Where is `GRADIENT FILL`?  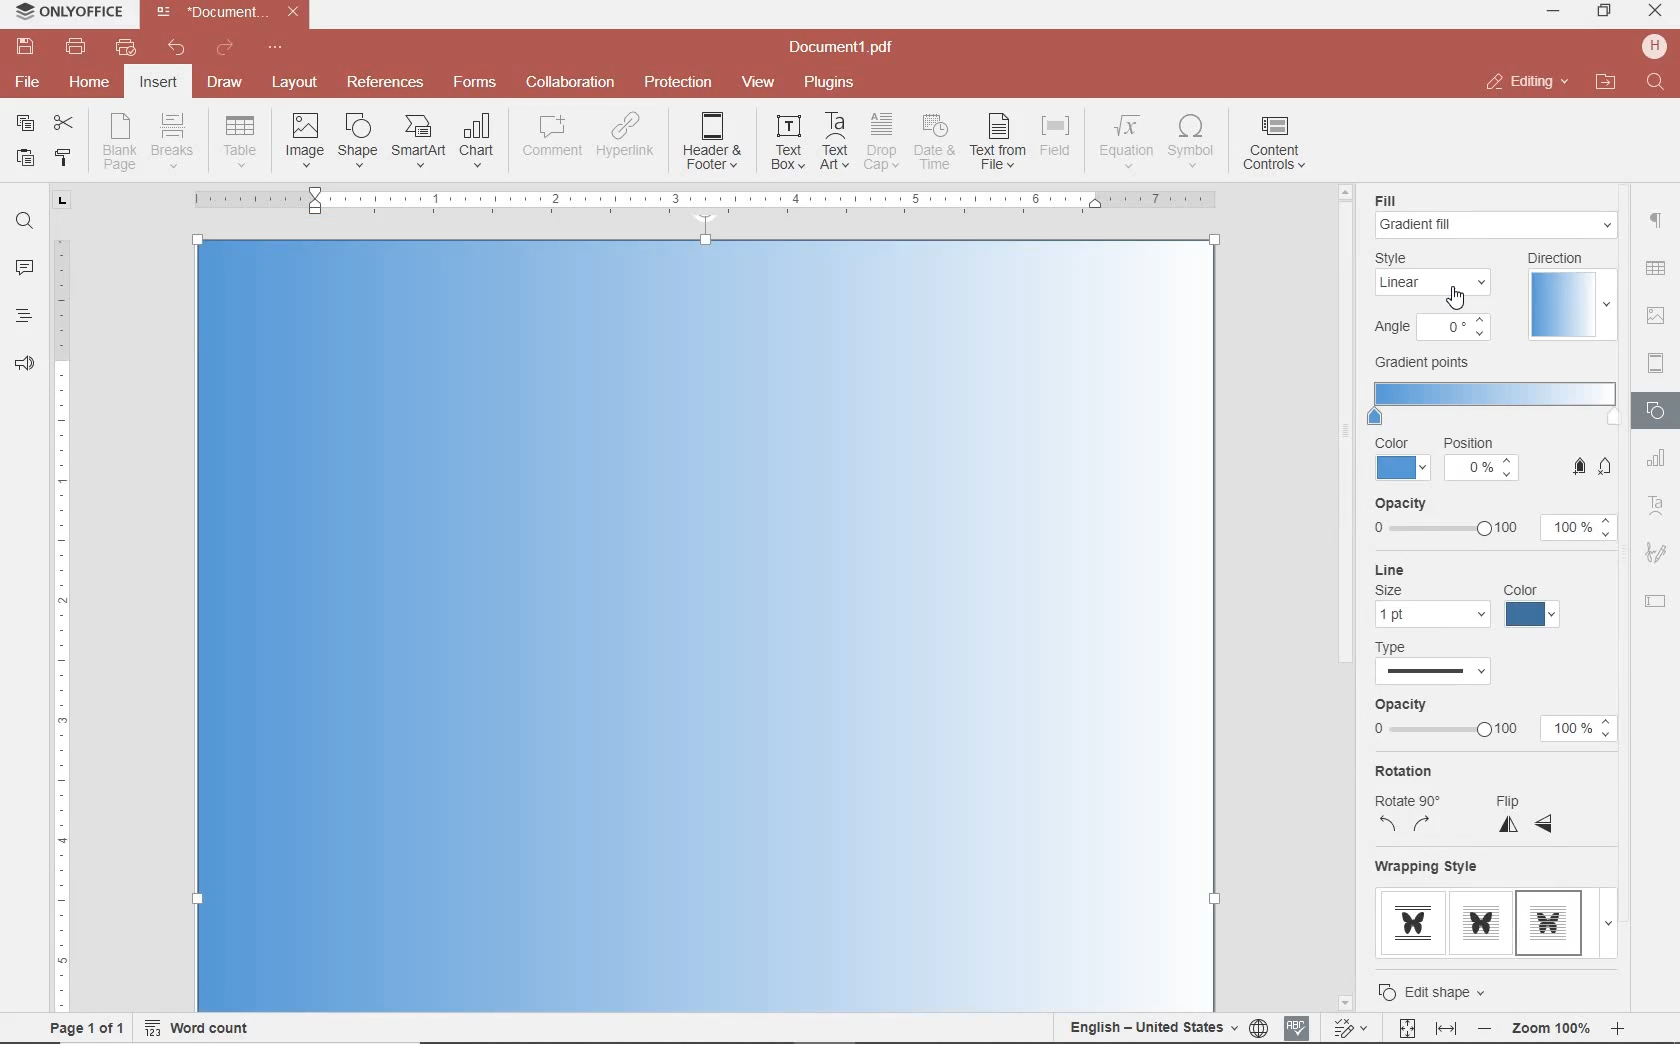 GRADIENT FILL is located at coordinates (1498, 227).